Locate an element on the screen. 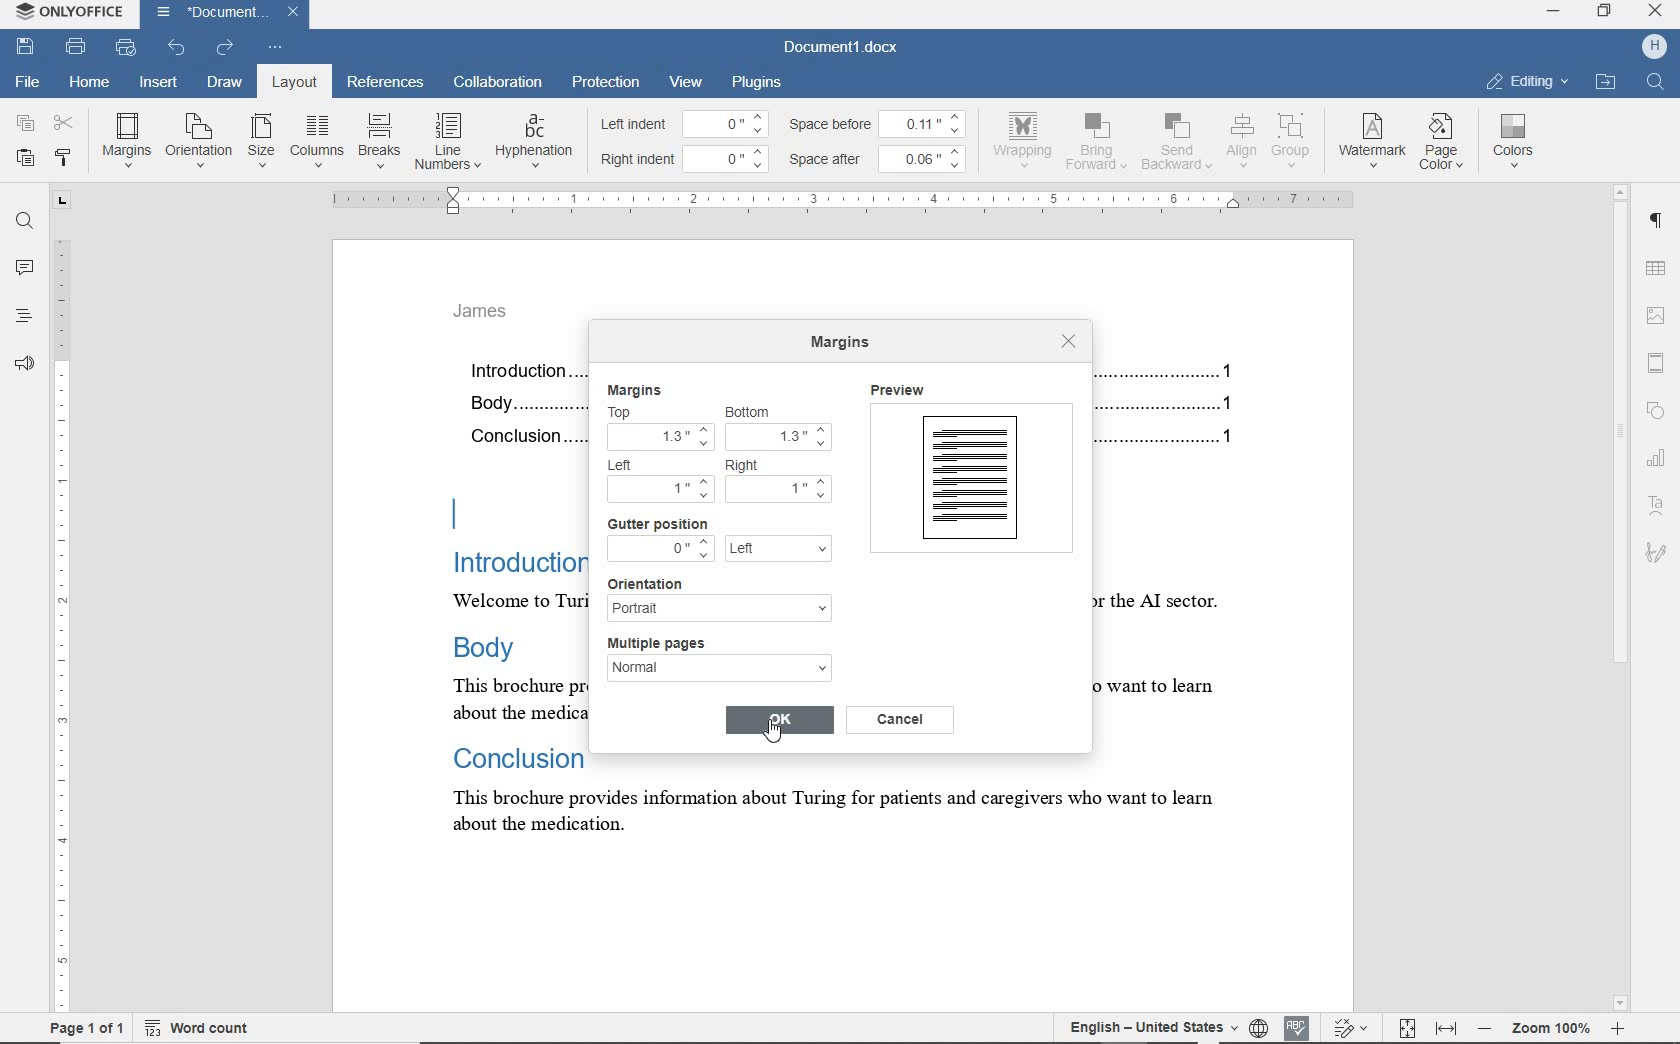  zoom out or zoom in is located at coordinates (1551, 1027).